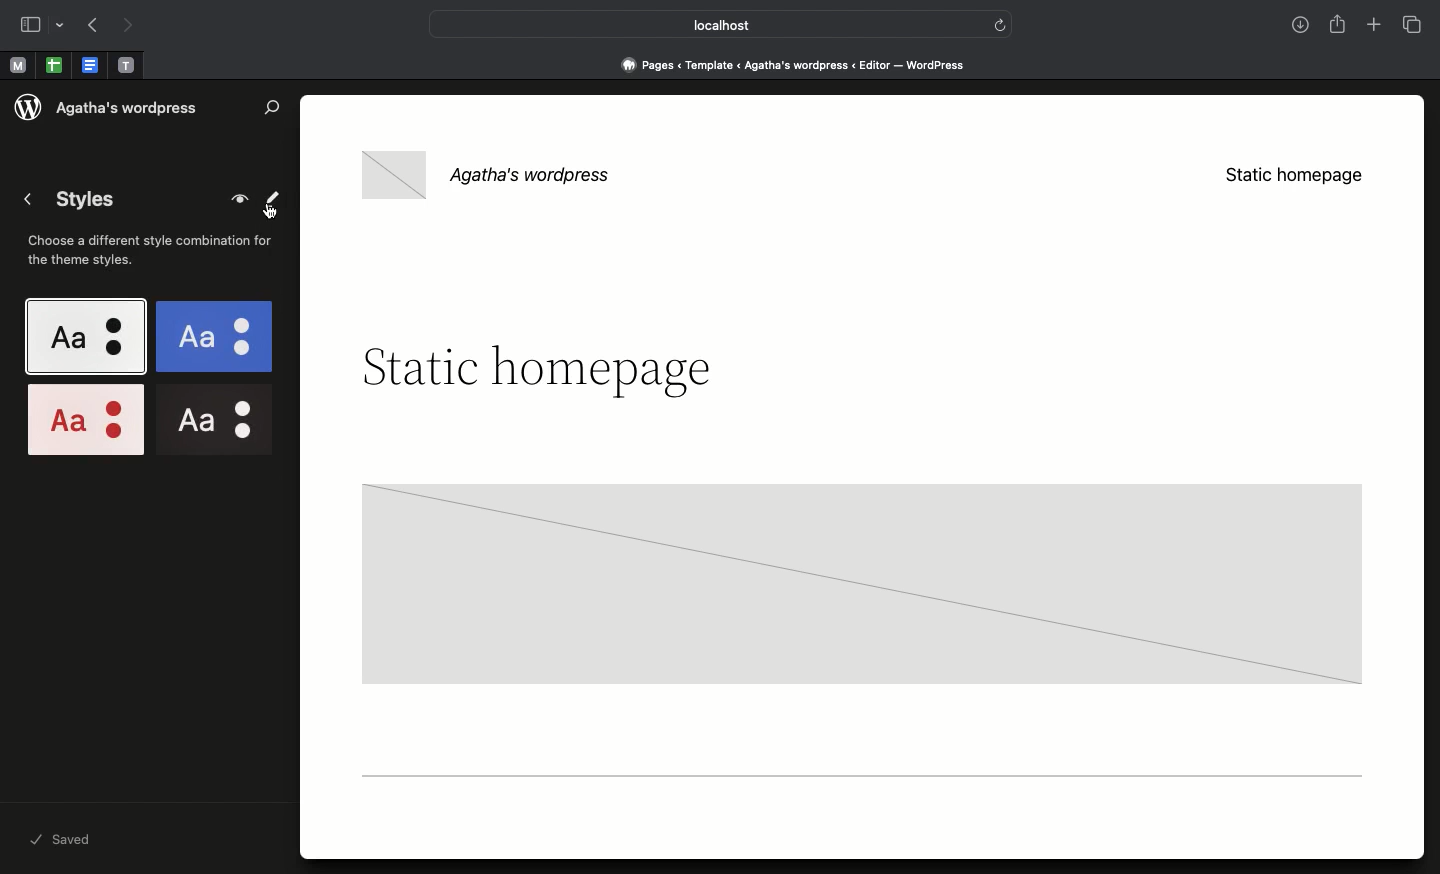 The height and width of the screenshot is (874, 1440). What do you see at coordinates (91, 27) in the screenshot?
I see `Previous page` at bounding box center [91, 27].